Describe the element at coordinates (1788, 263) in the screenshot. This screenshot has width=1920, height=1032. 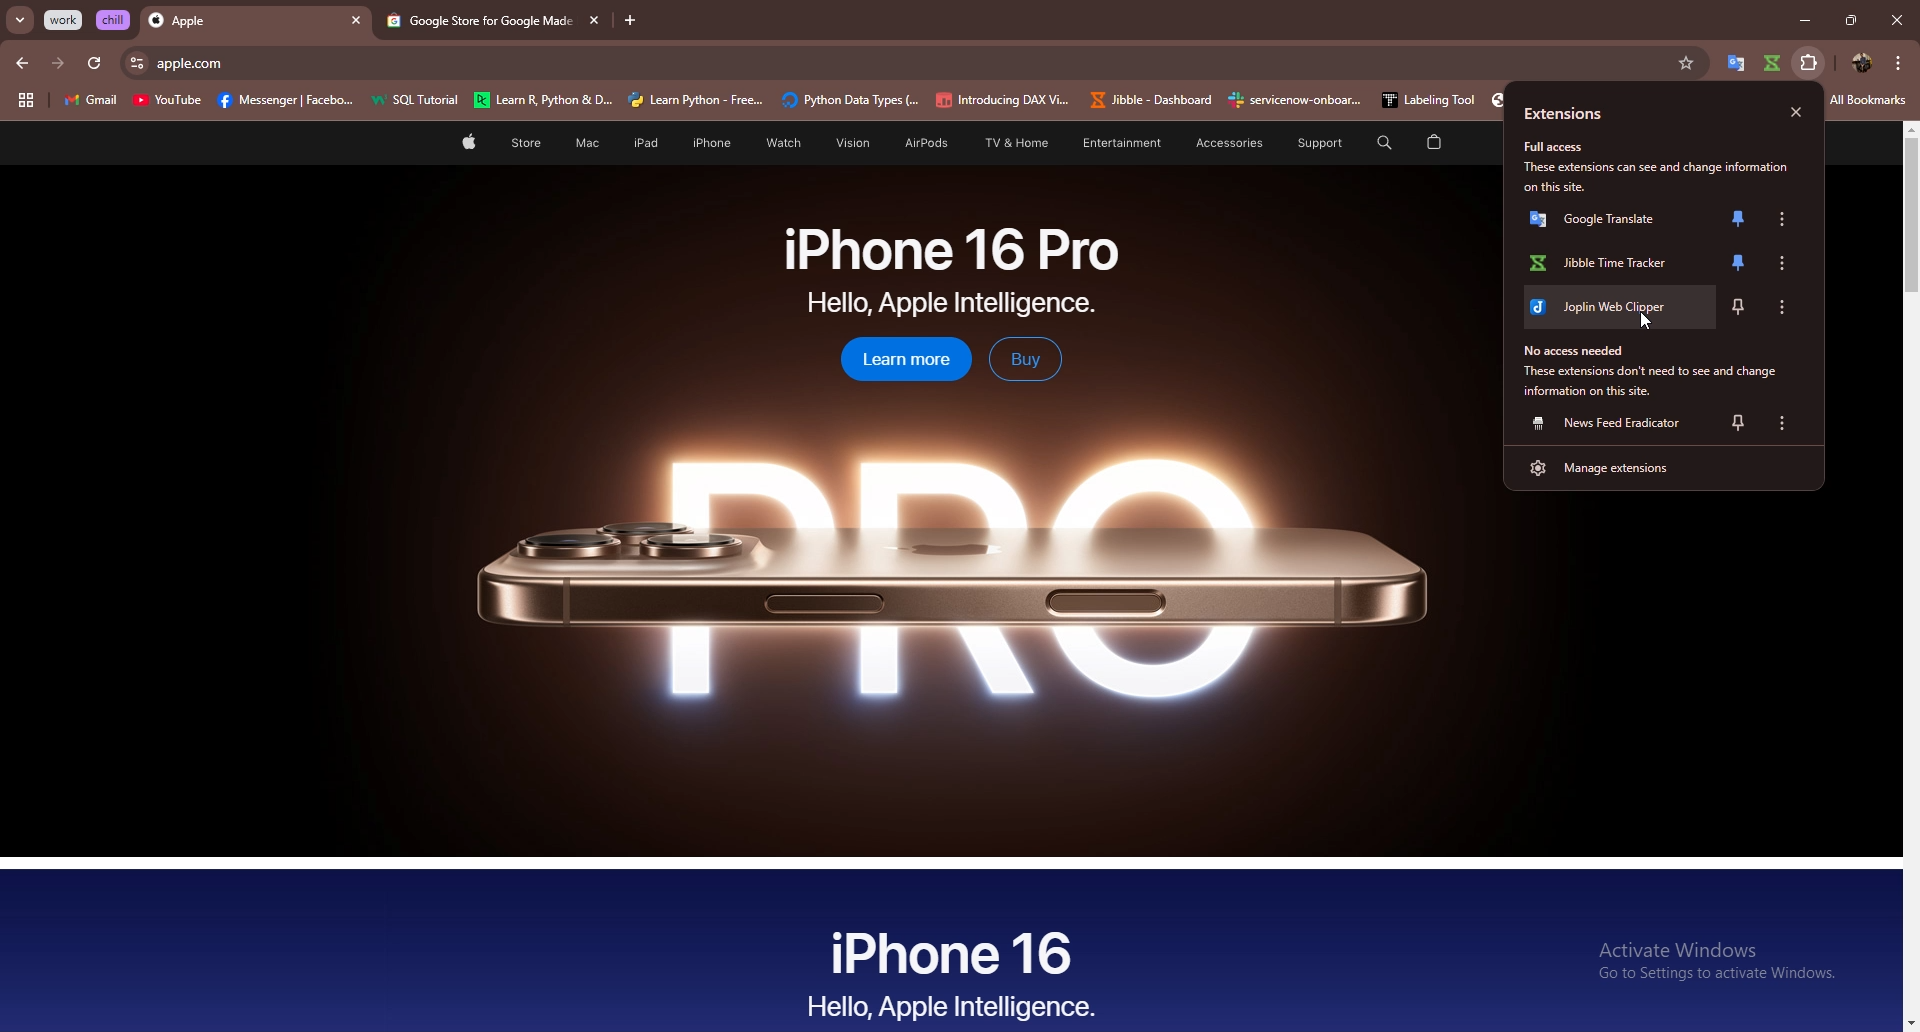
I see `option` at that location.